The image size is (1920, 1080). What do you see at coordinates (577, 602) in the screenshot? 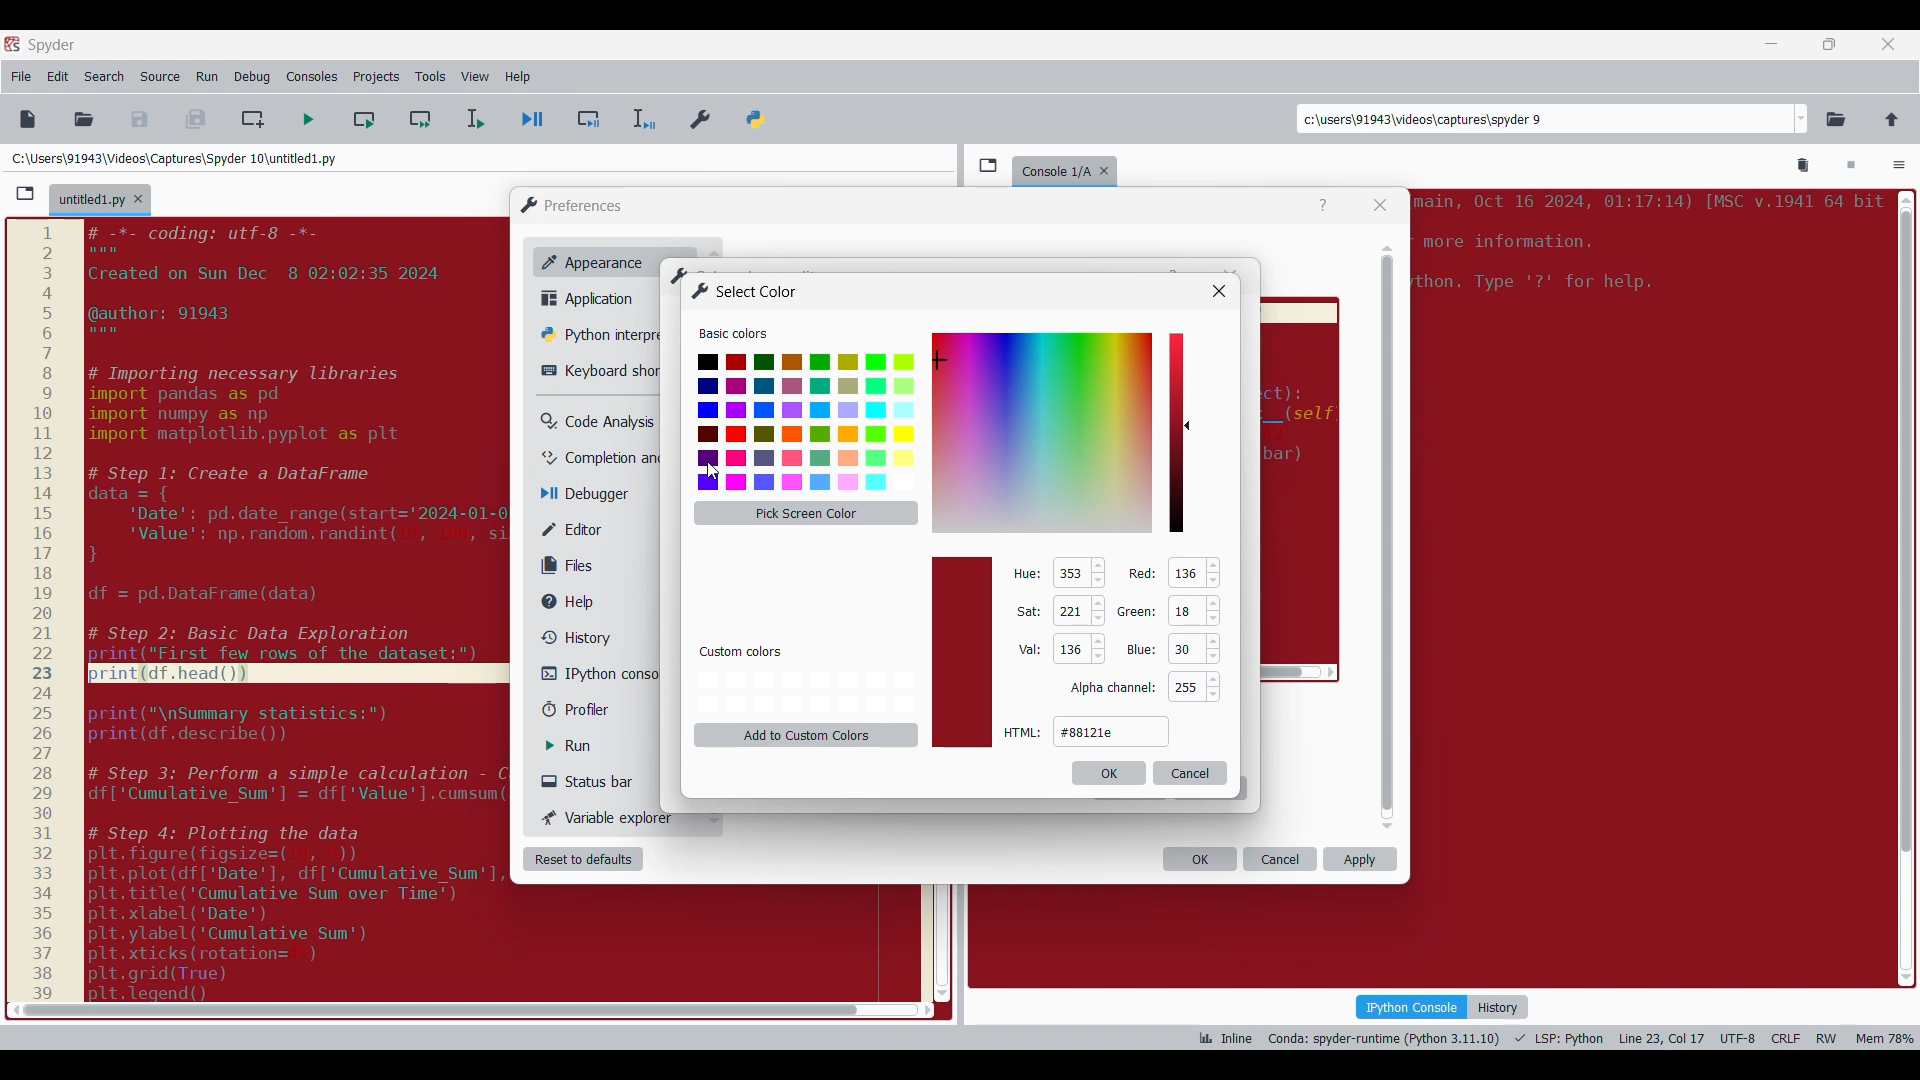
I see `Help` at bounding box center [577, 602].